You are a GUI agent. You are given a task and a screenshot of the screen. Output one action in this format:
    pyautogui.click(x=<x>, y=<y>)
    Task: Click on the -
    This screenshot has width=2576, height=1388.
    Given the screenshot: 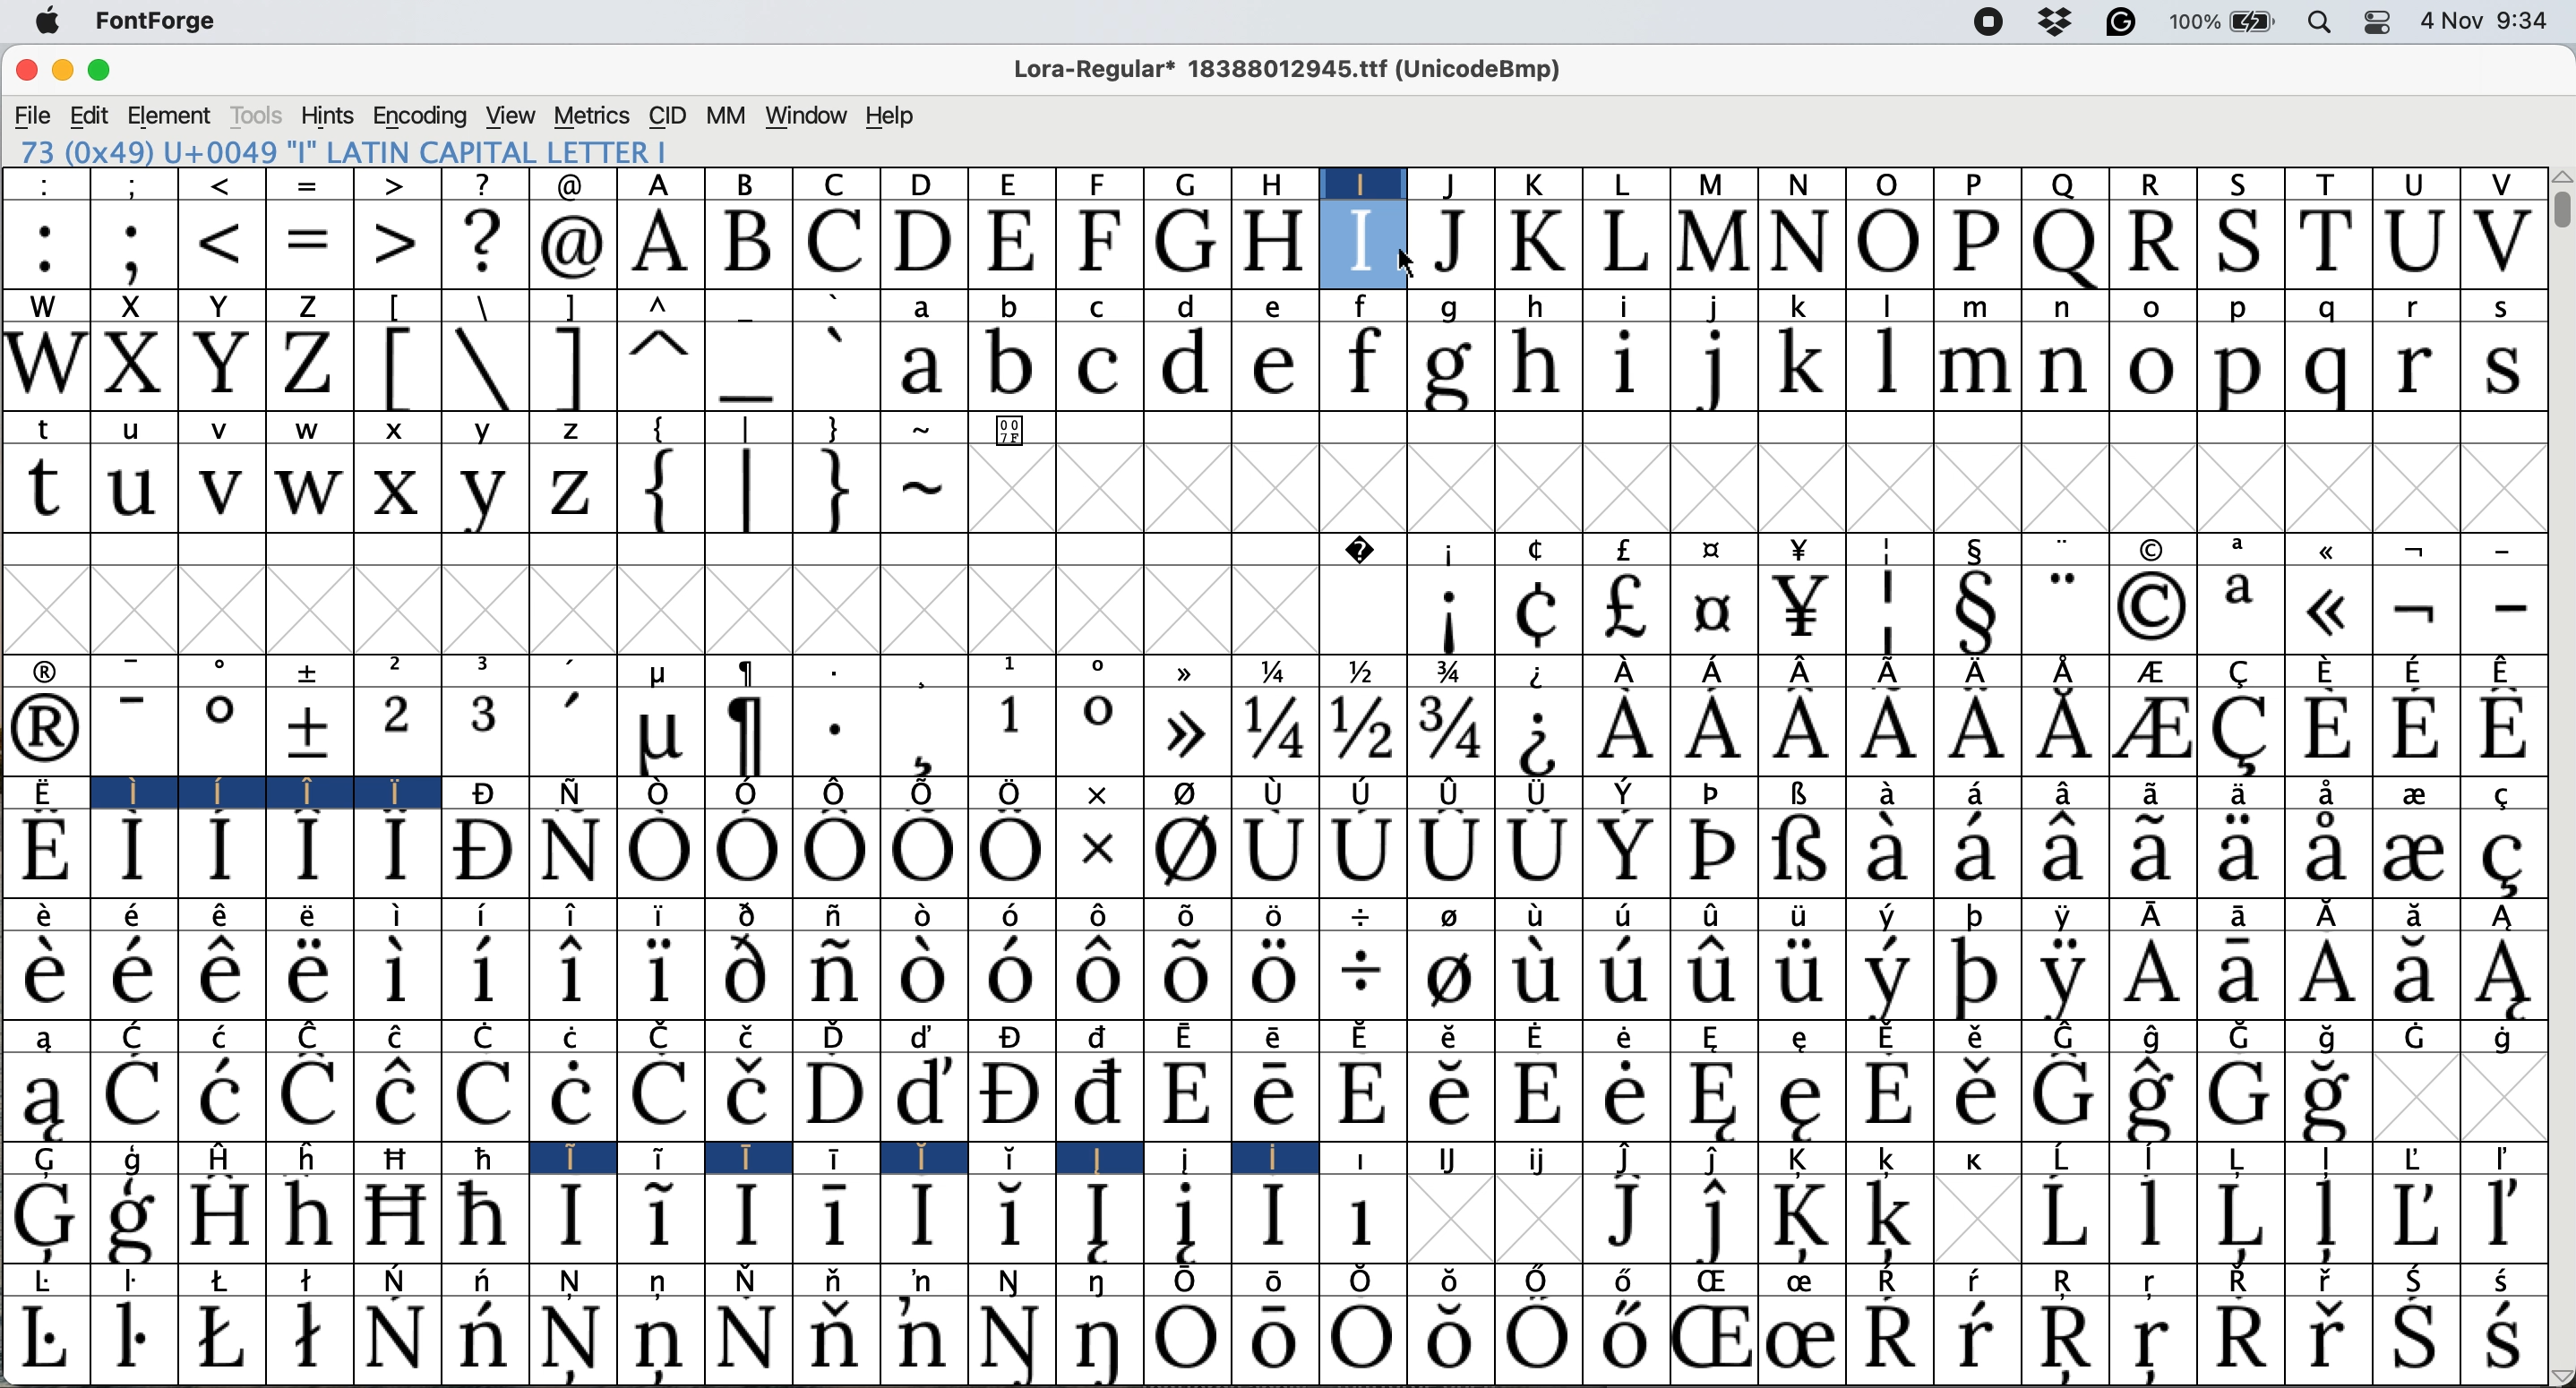 What is the action you would take?
    pyautogui.click(x=2506, y=609)
    